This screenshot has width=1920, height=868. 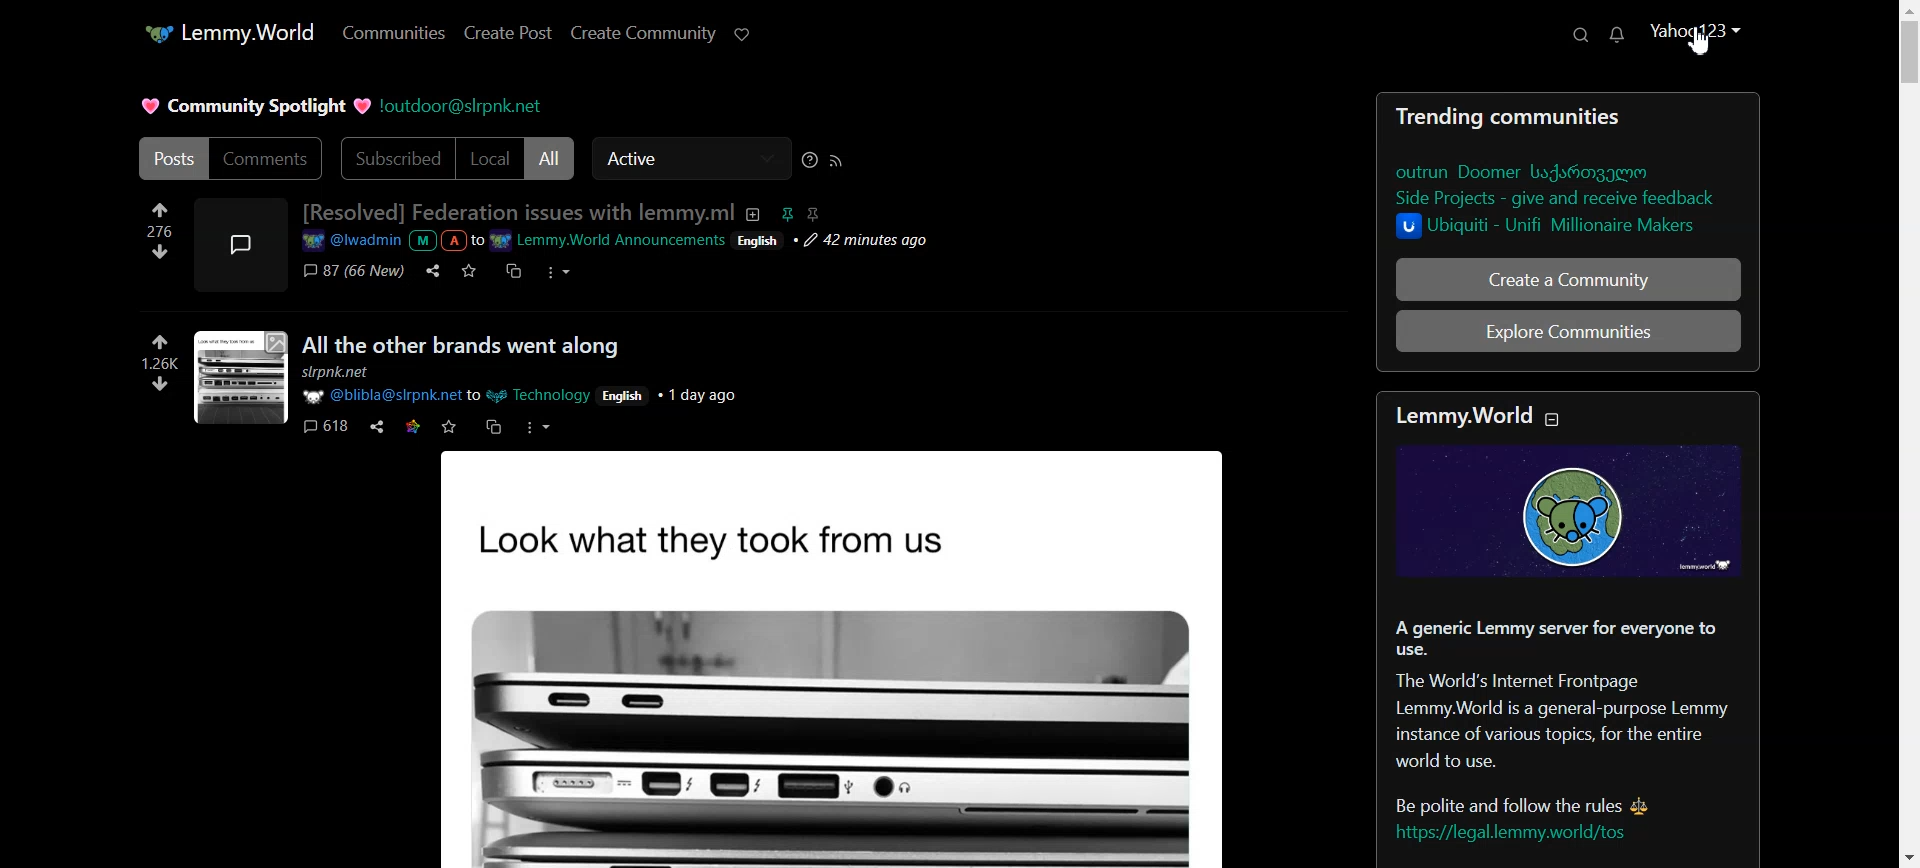 I want to click on slrpnk.net, so click(x=343, y=374).